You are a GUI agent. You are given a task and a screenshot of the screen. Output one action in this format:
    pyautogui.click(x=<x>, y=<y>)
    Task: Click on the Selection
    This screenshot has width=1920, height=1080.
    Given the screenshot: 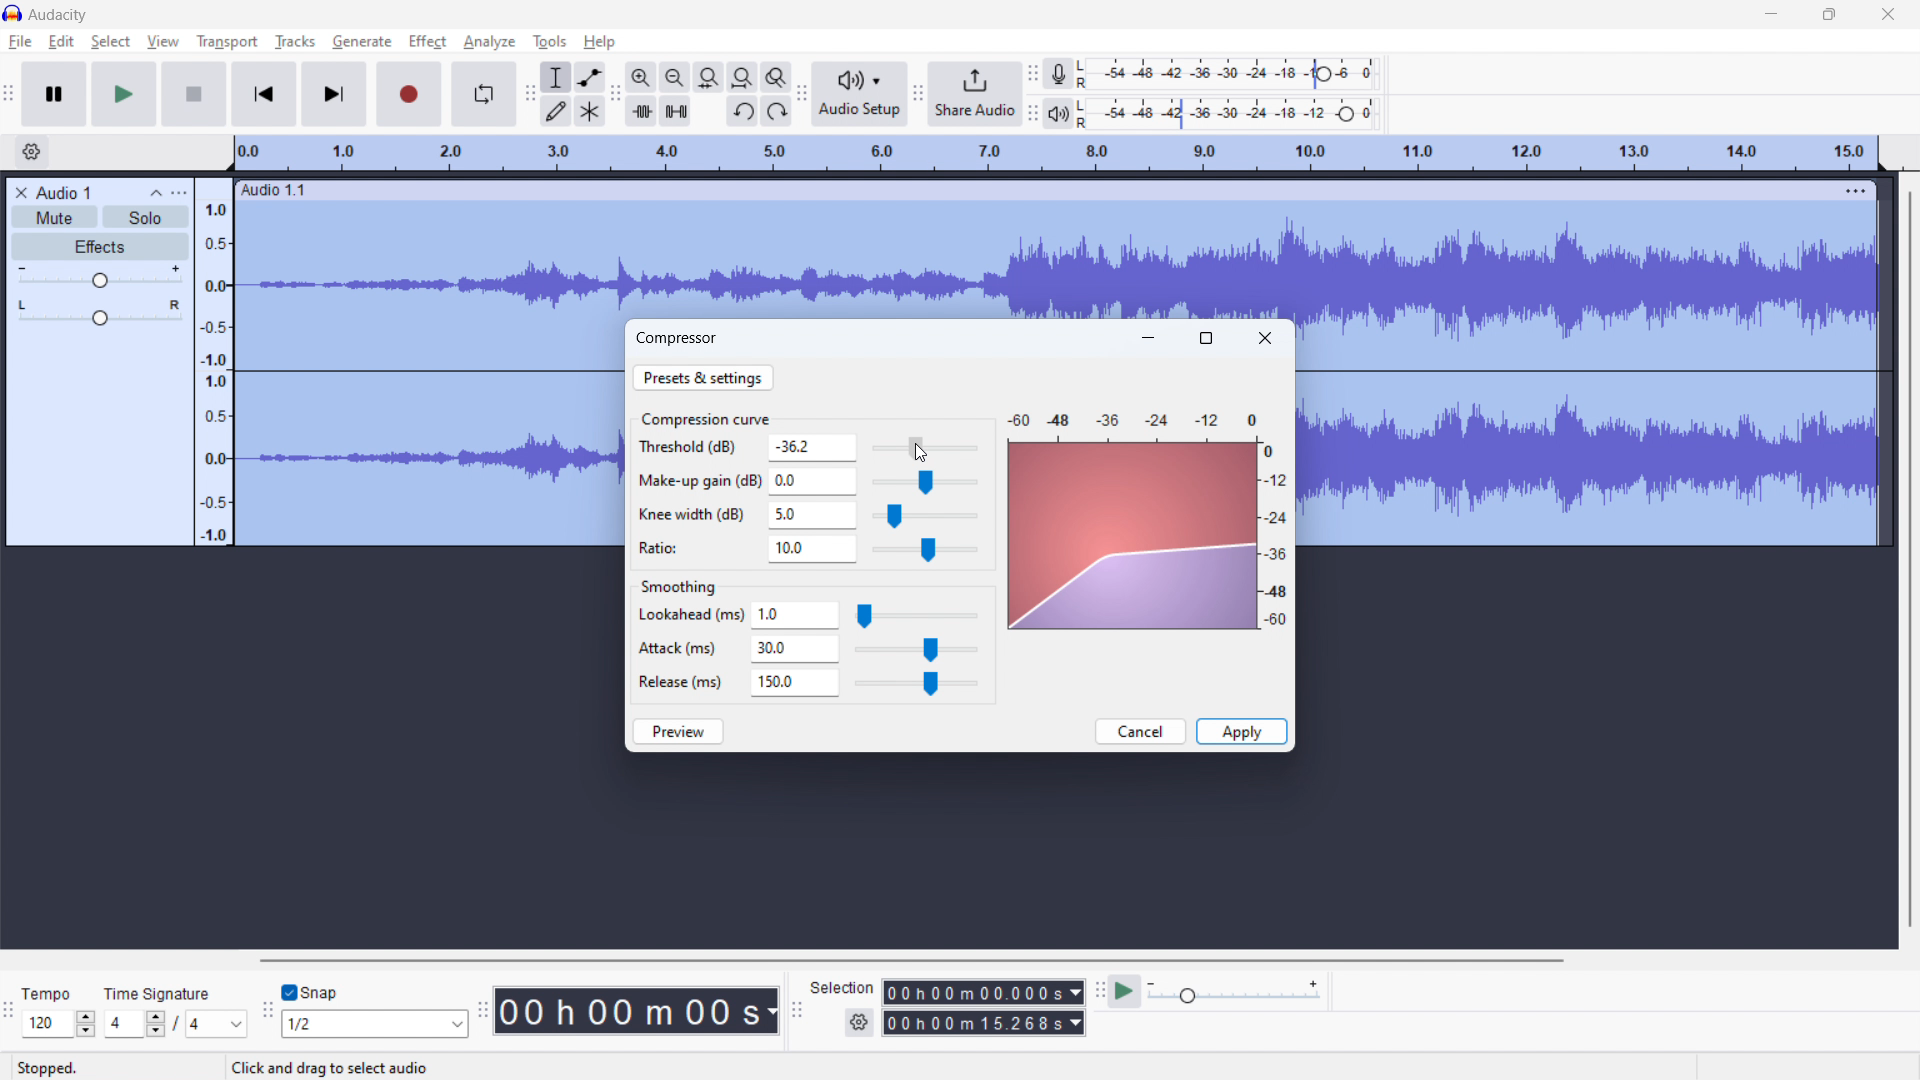 What is the action you would take?
    pyautogui.click(x=842, y=985)
    